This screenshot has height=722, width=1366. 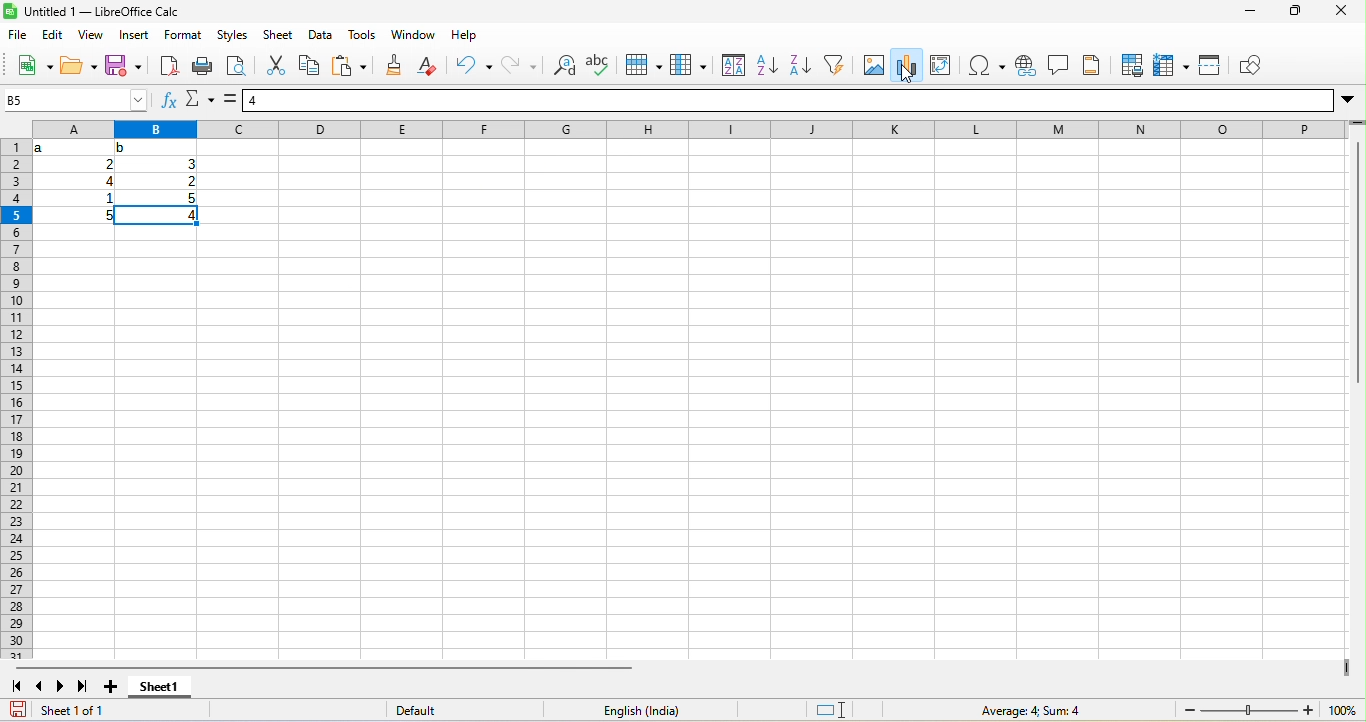 What do you see at coordinates (170, 99) in the screenshot?
I see `function wizard` at bounding box center [170, 99].